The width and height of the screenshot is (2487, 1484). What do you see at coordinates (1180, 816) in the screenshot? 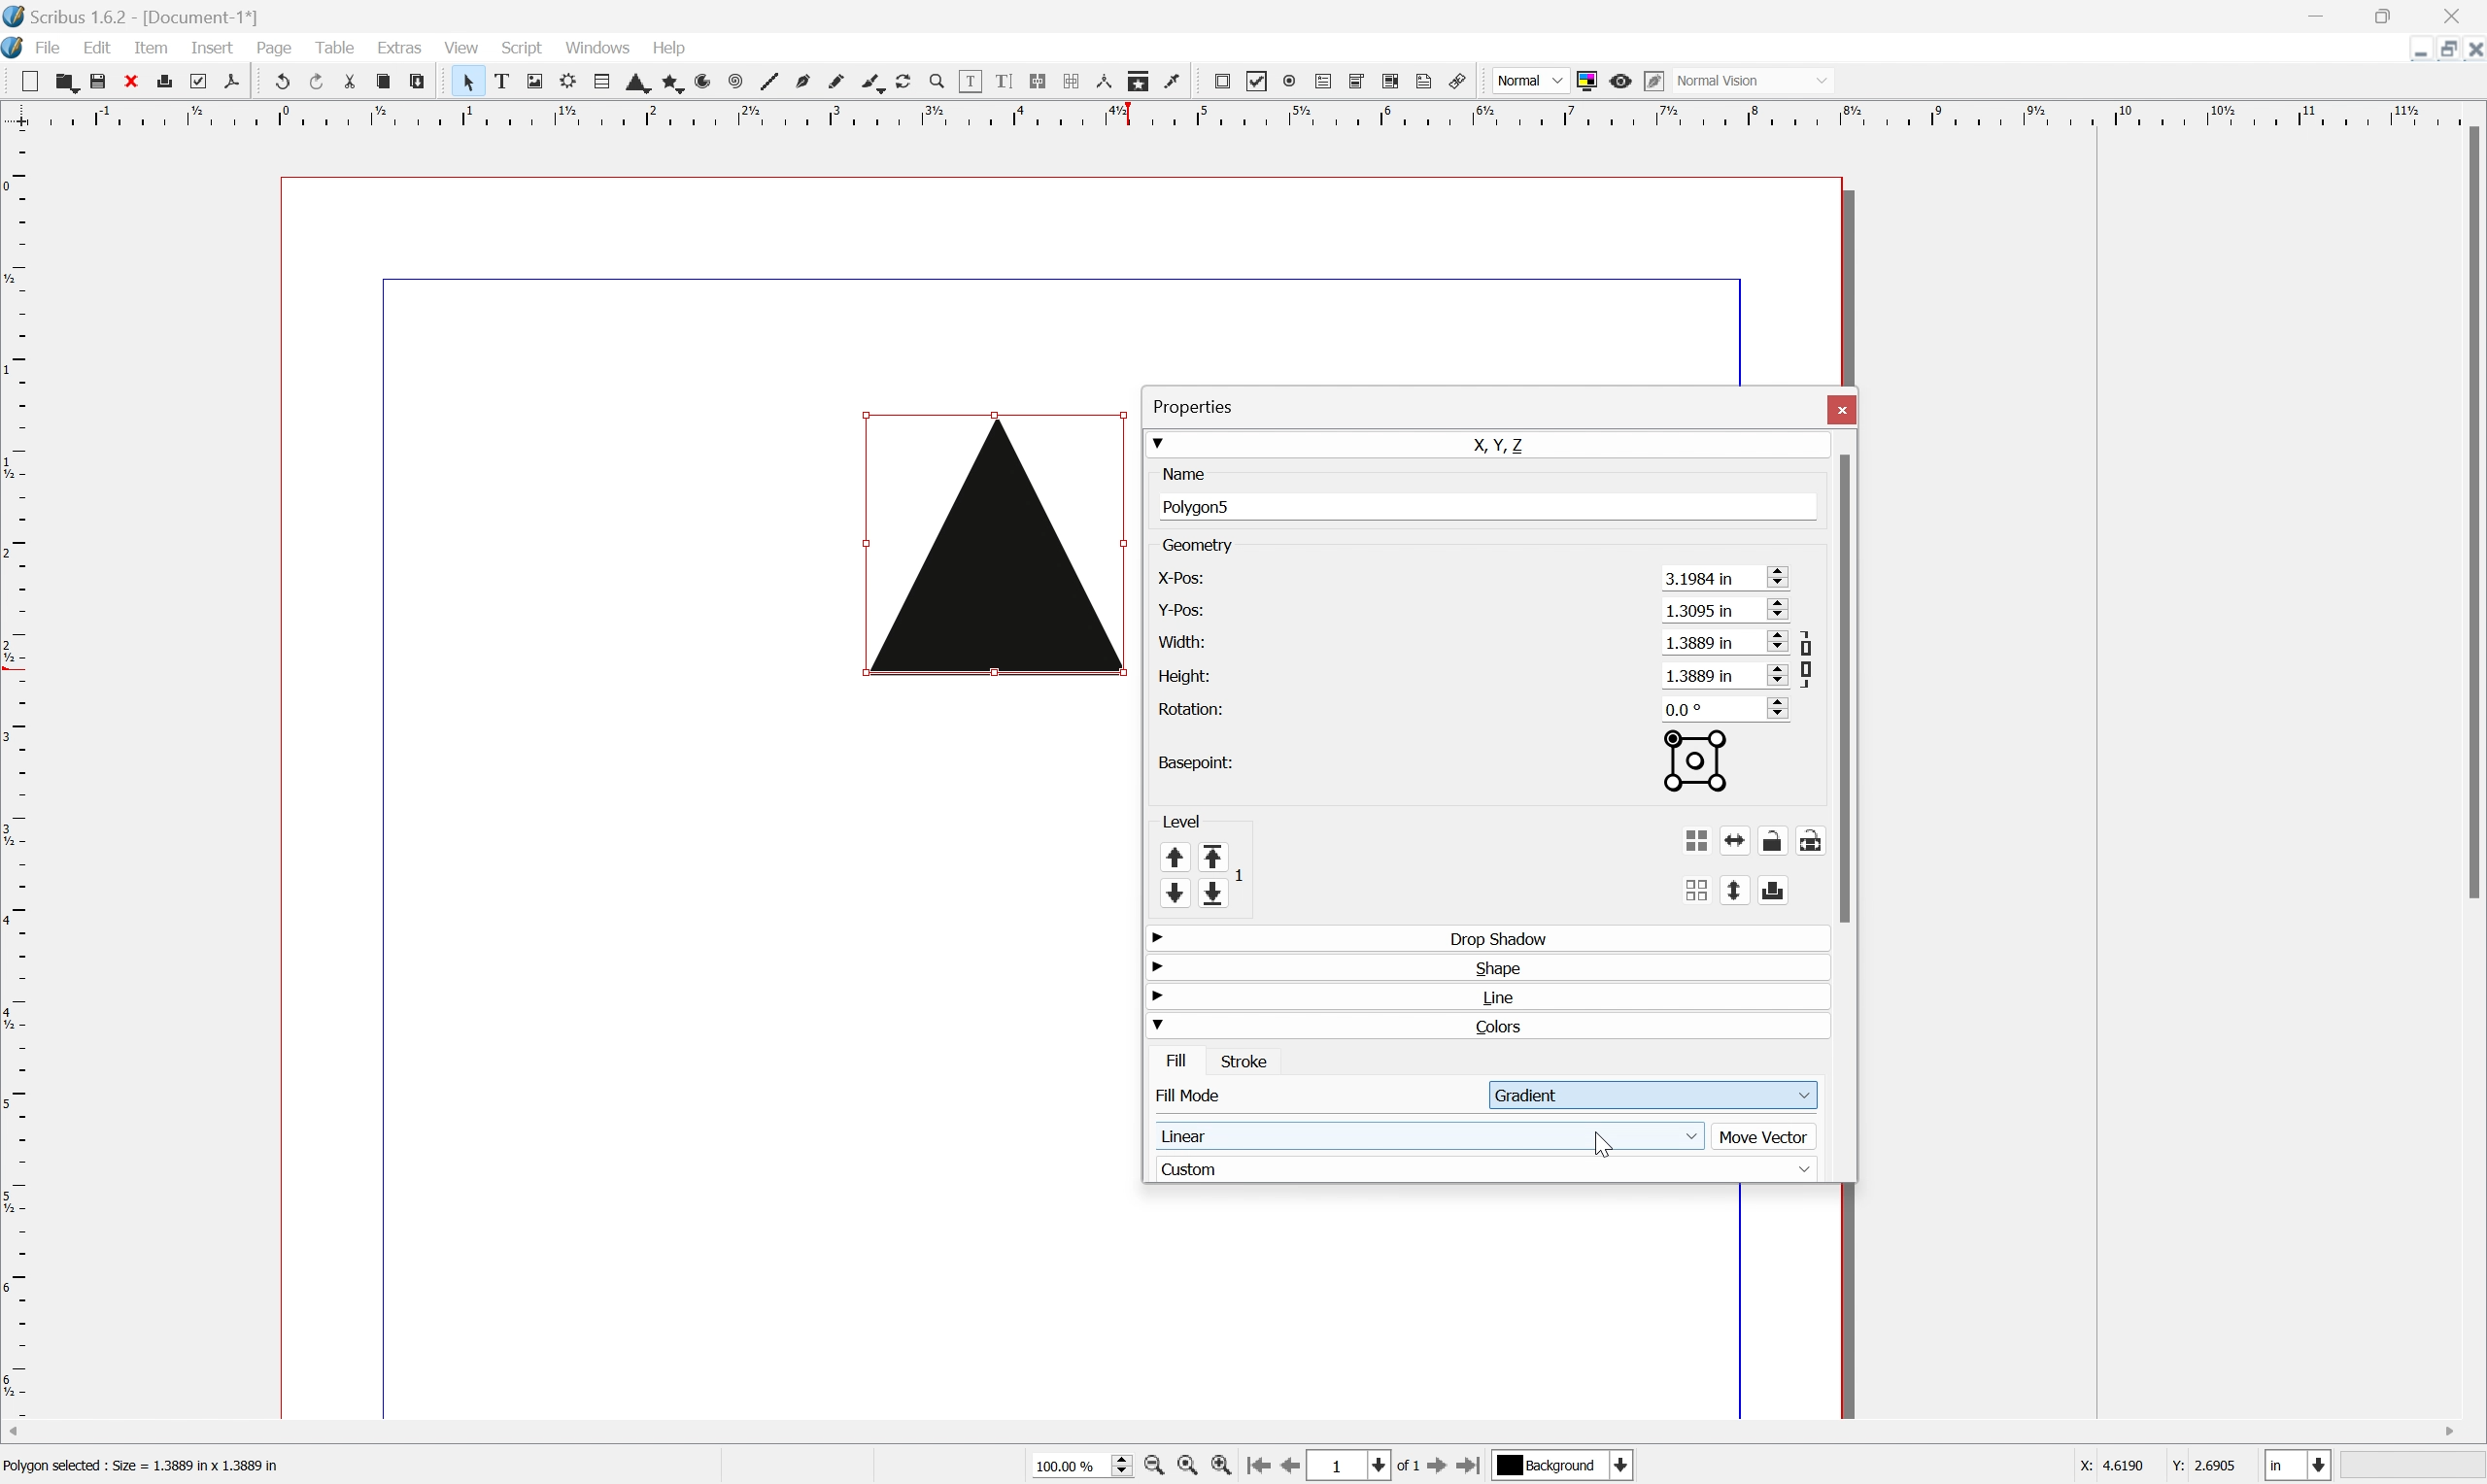
I see `Level` at bounding box center [1180, 816].